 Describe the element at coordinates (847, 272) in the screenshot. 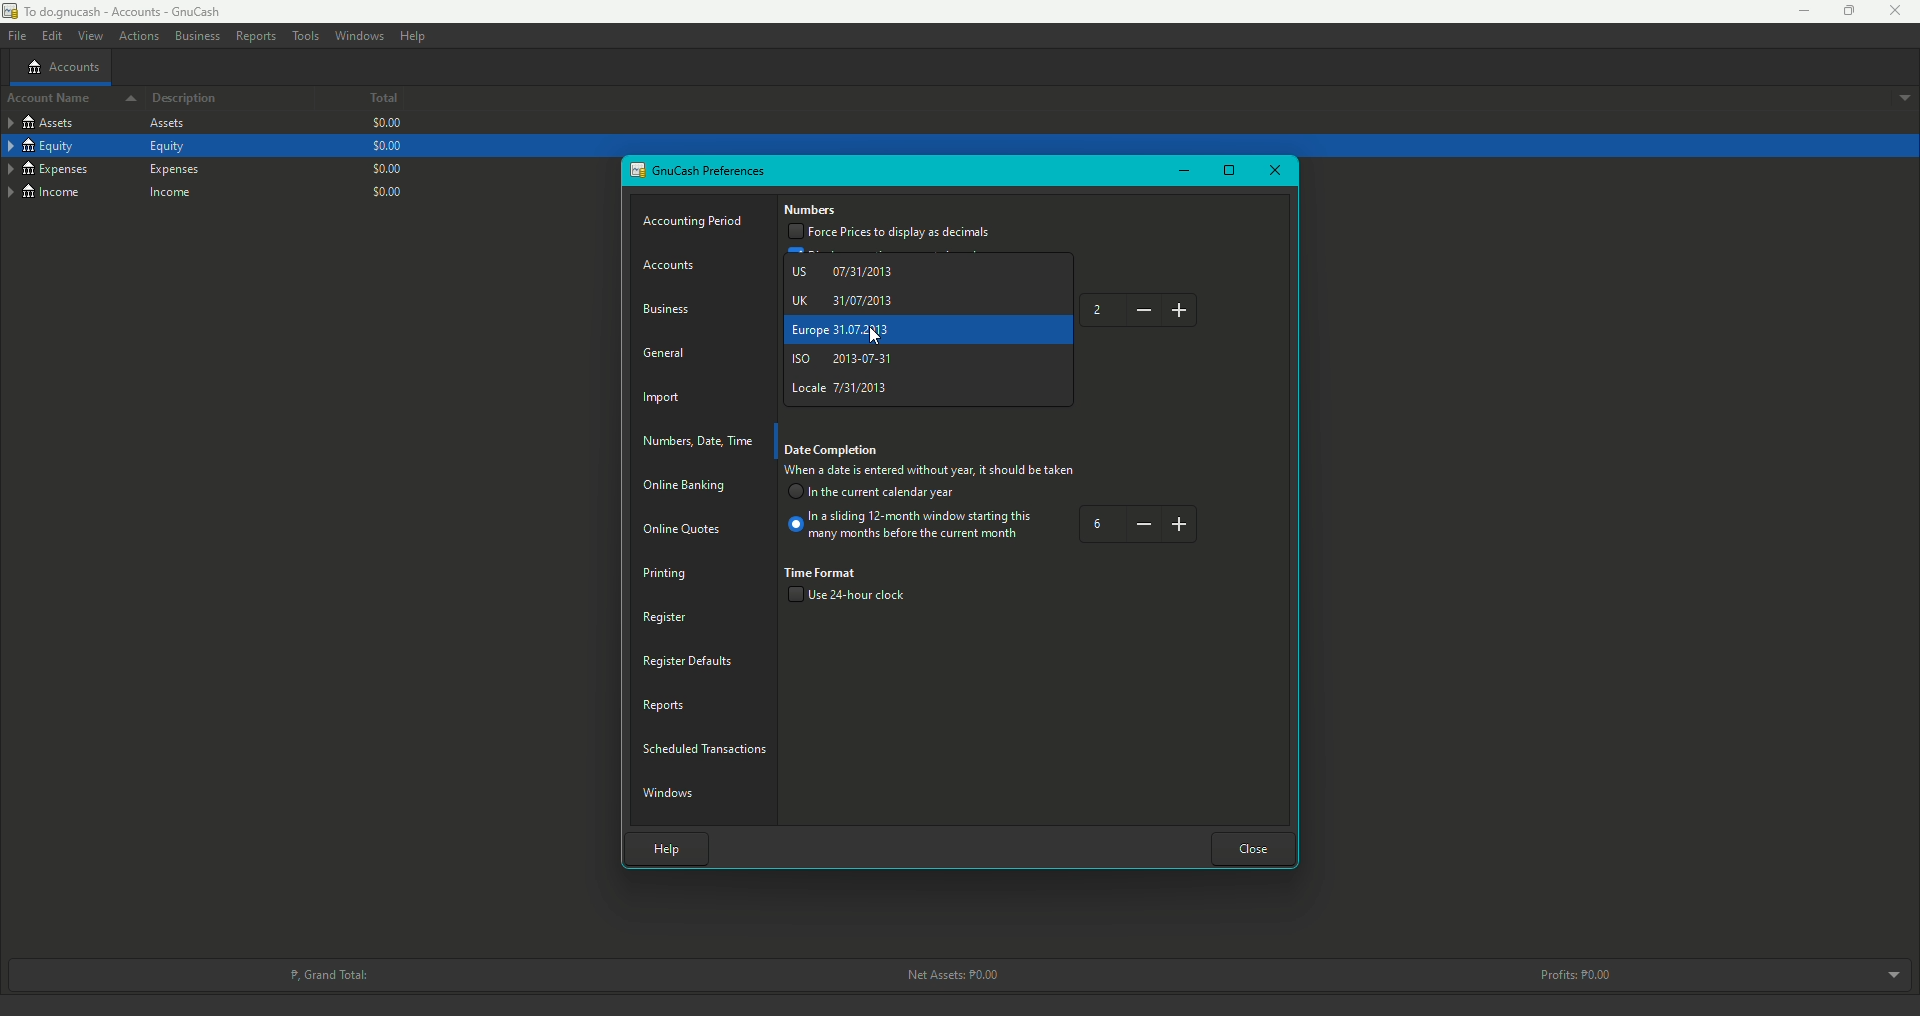

I see `US Date` at that location.